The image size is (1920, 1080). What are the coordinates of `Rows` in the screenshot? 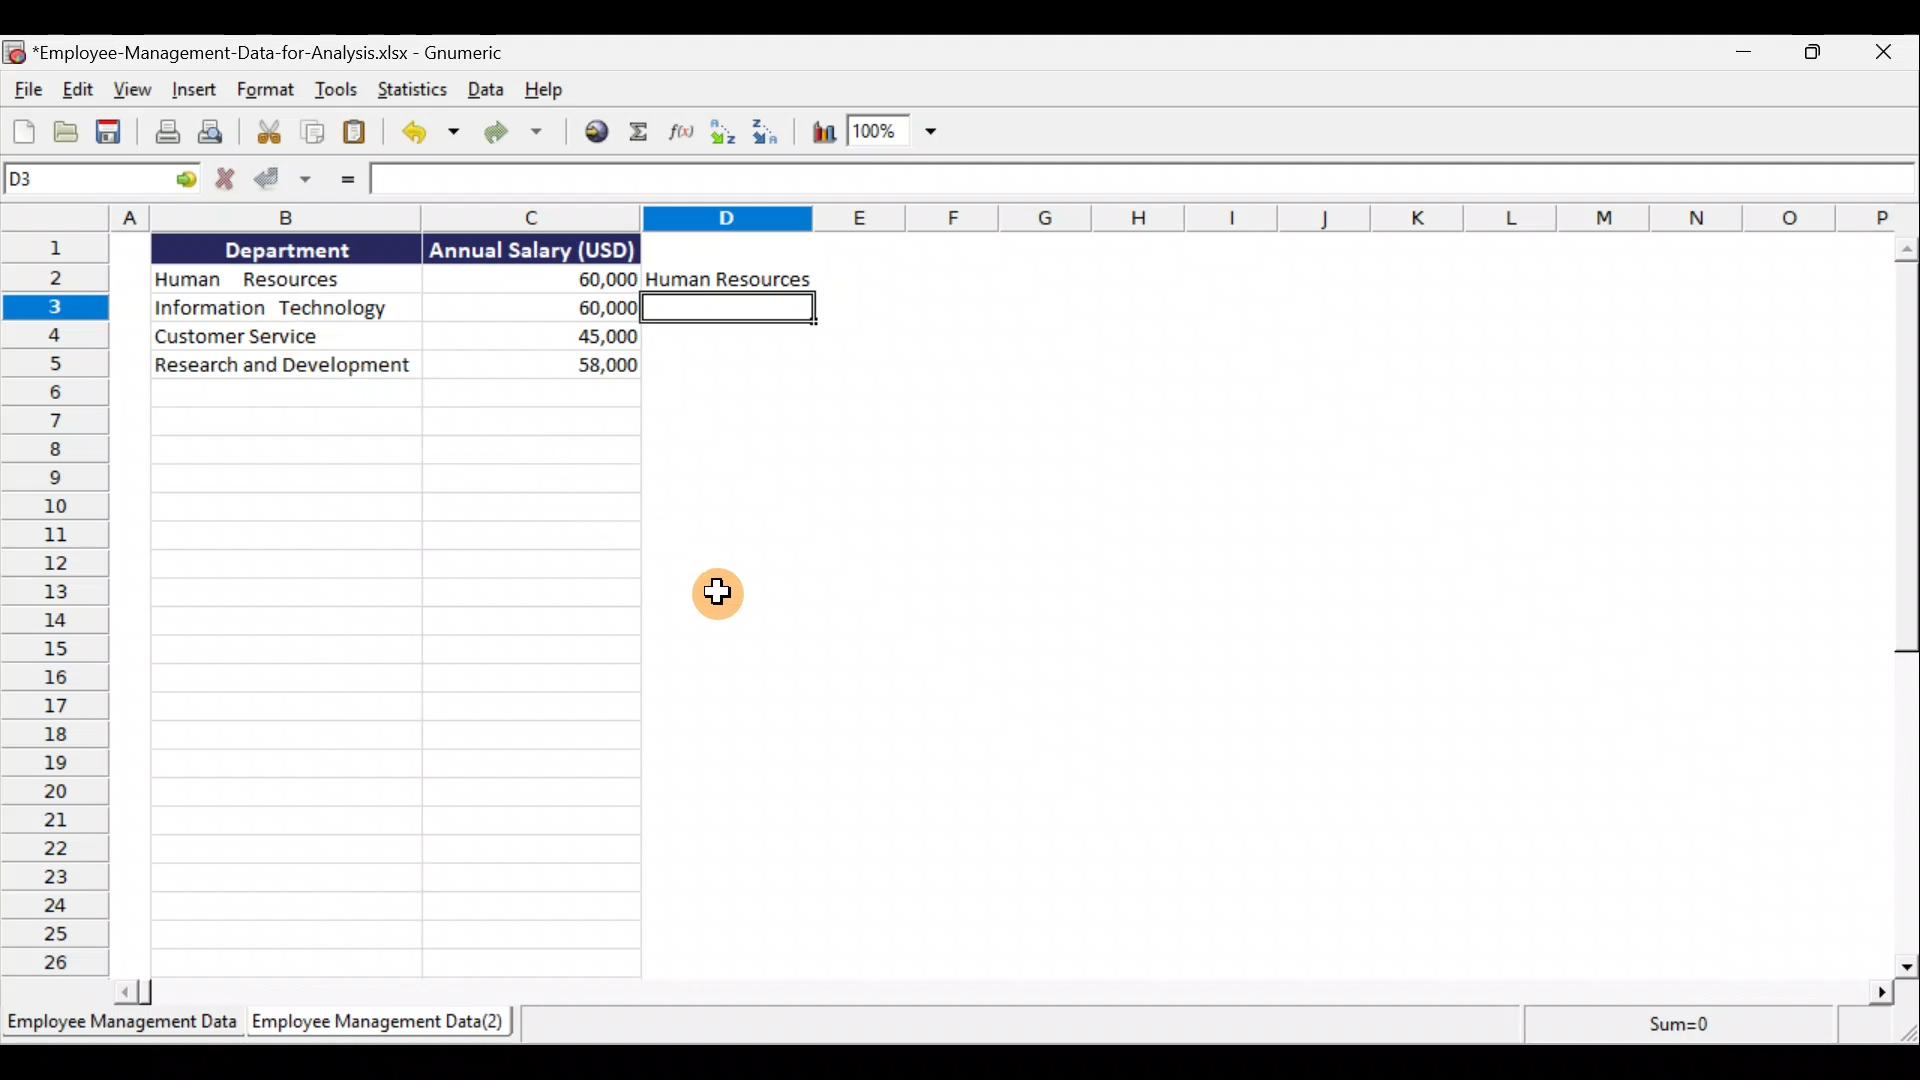 It's located at (54, 605).